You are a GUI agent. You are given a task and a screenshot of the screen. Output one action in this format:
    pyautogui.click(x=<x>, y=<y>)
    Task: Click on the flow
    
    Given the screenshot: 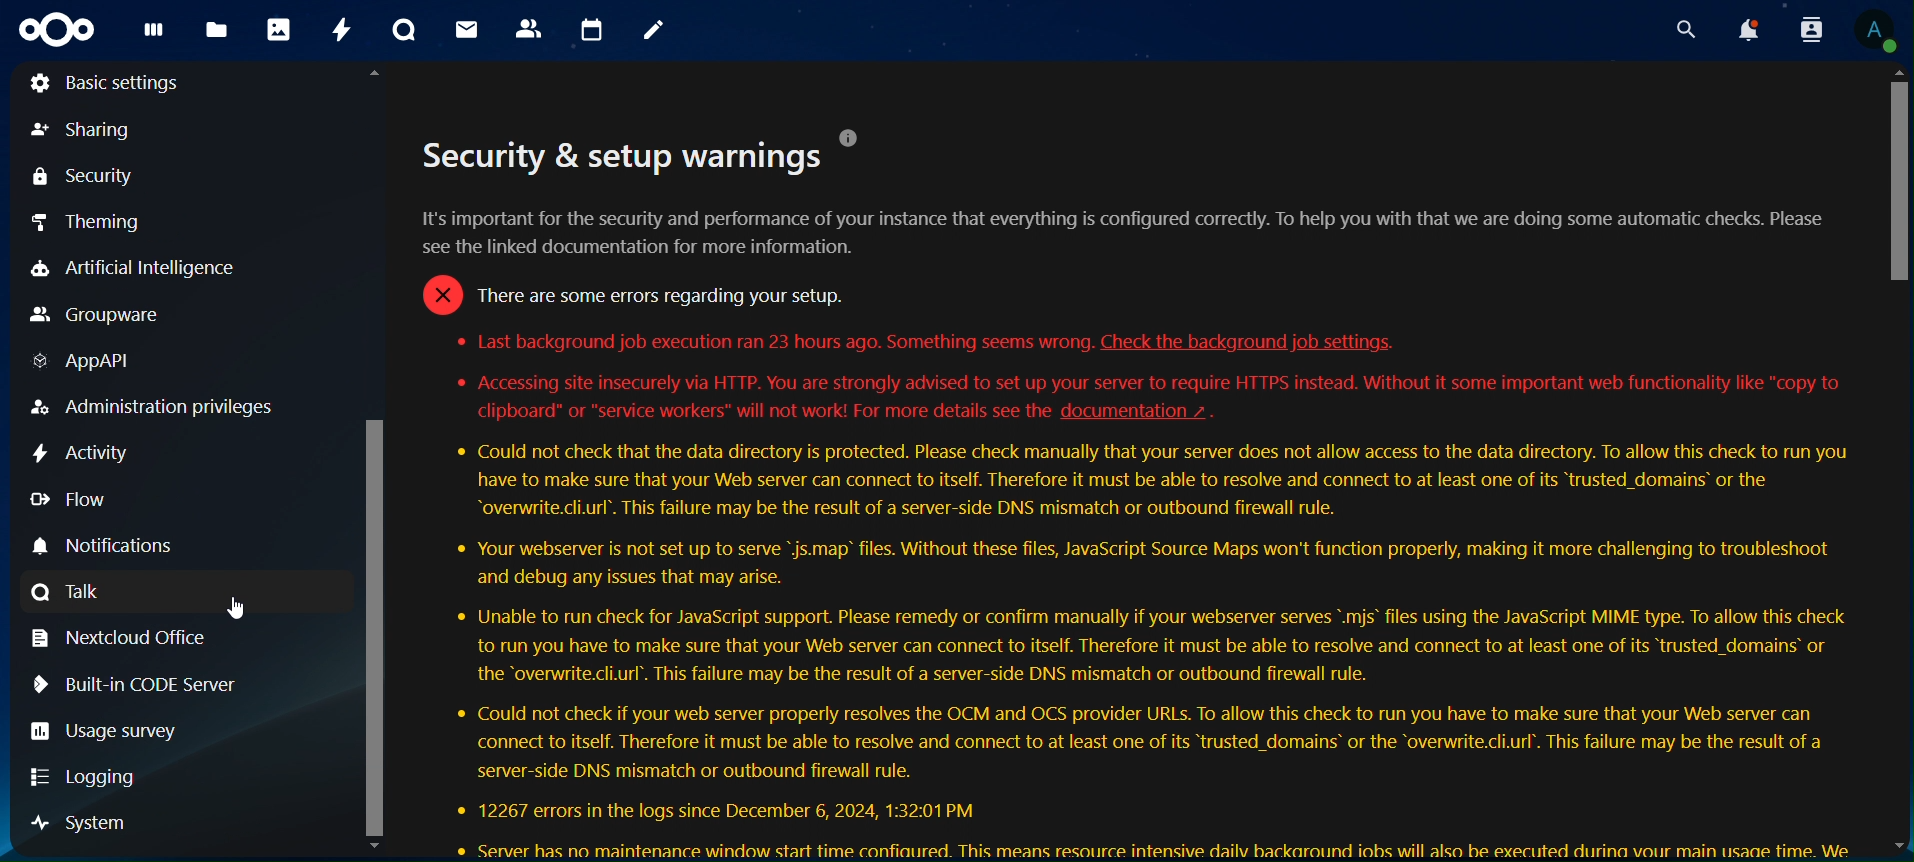 What is the action you would take?
    pyautogui.click(x=66, y=499)
    